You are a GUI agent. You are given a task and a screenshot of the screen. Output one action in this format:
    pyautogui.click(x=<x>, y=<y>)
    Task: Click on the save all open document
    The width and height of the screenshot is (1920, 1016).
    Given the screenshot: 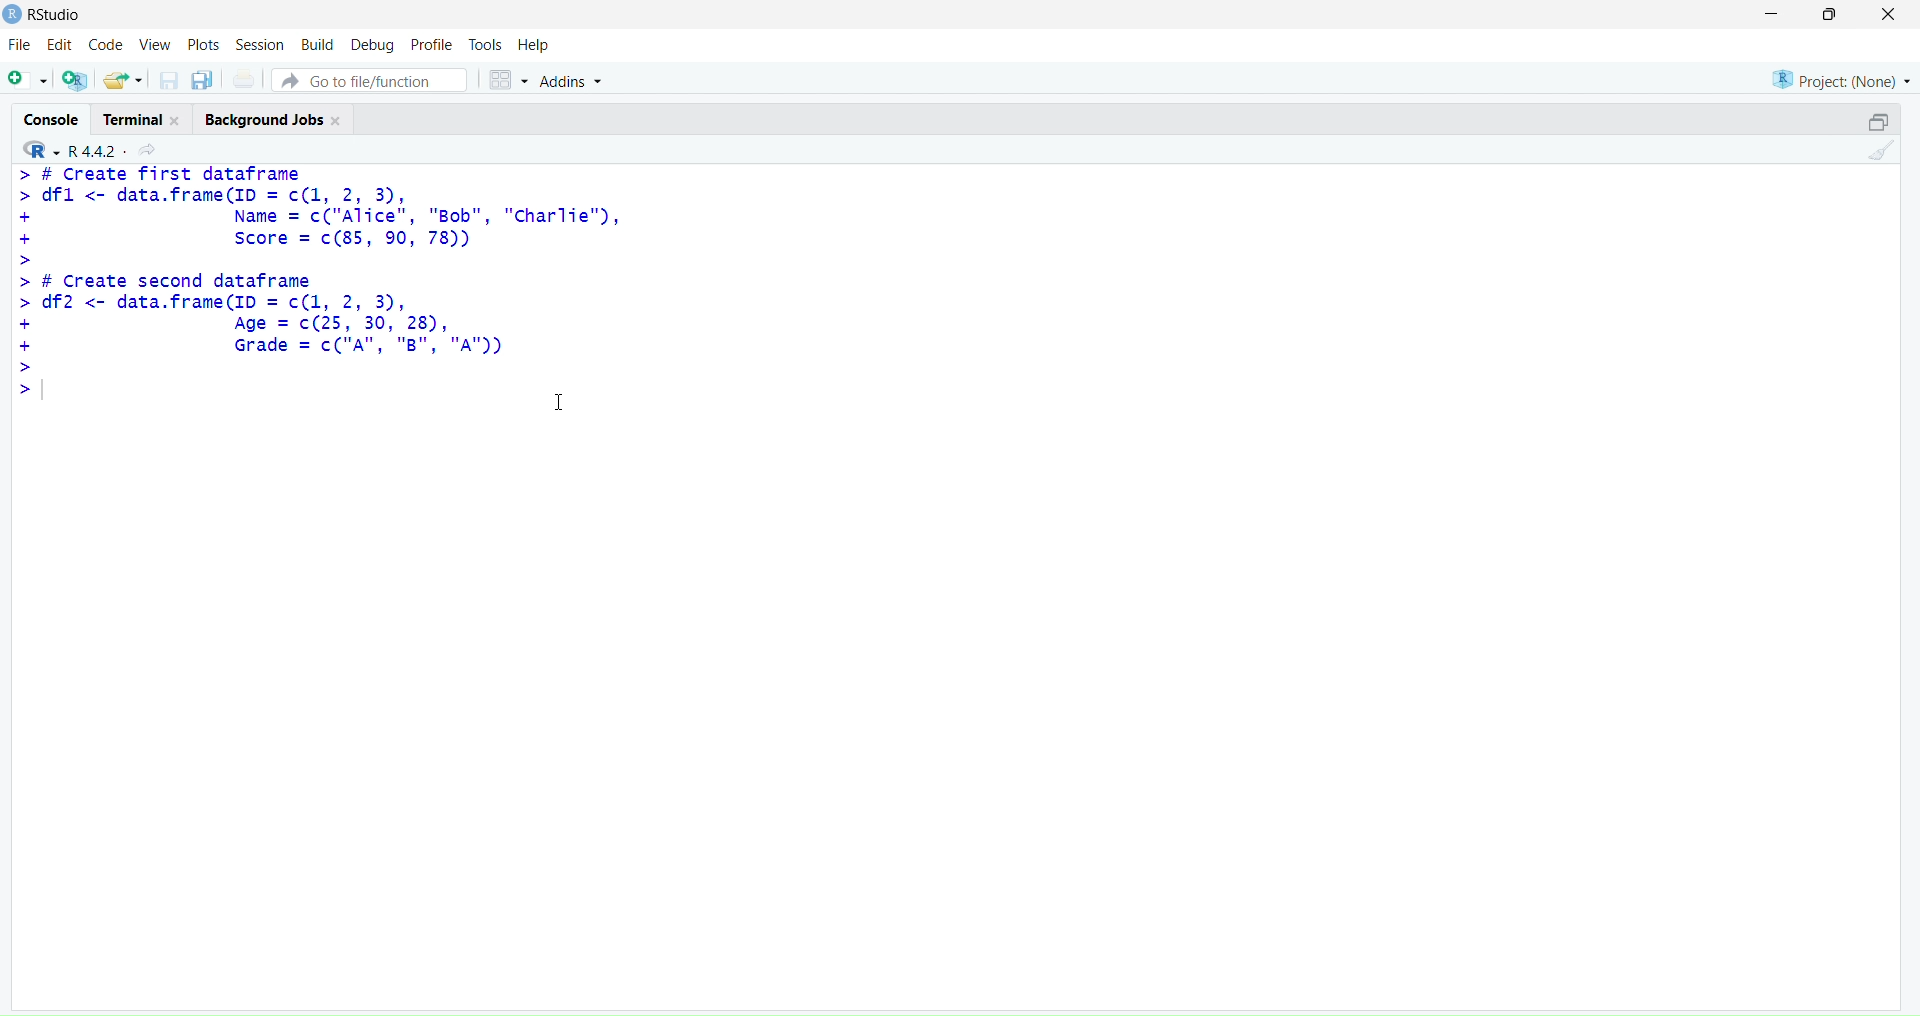 What is the action you would take?
    pyautogui.click(x=204, y=81)
    